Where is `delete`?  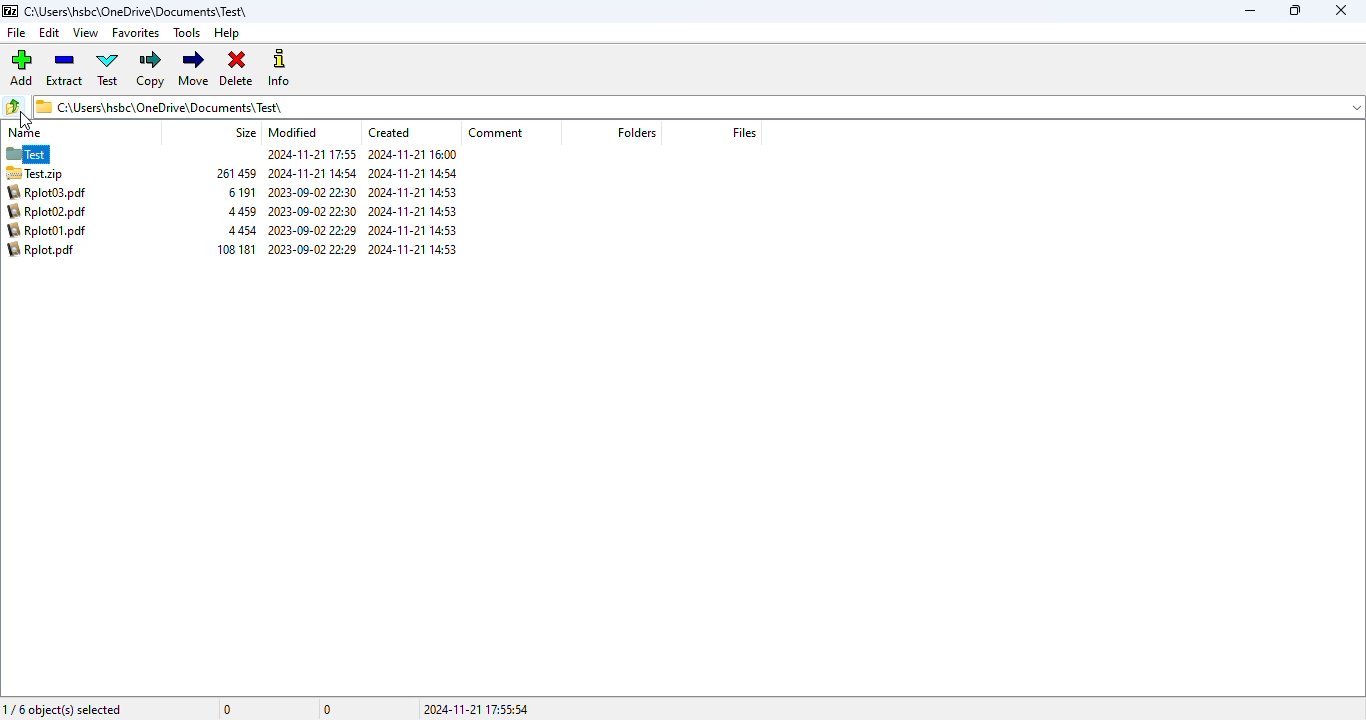
delete is located at coordinates (236, 67).